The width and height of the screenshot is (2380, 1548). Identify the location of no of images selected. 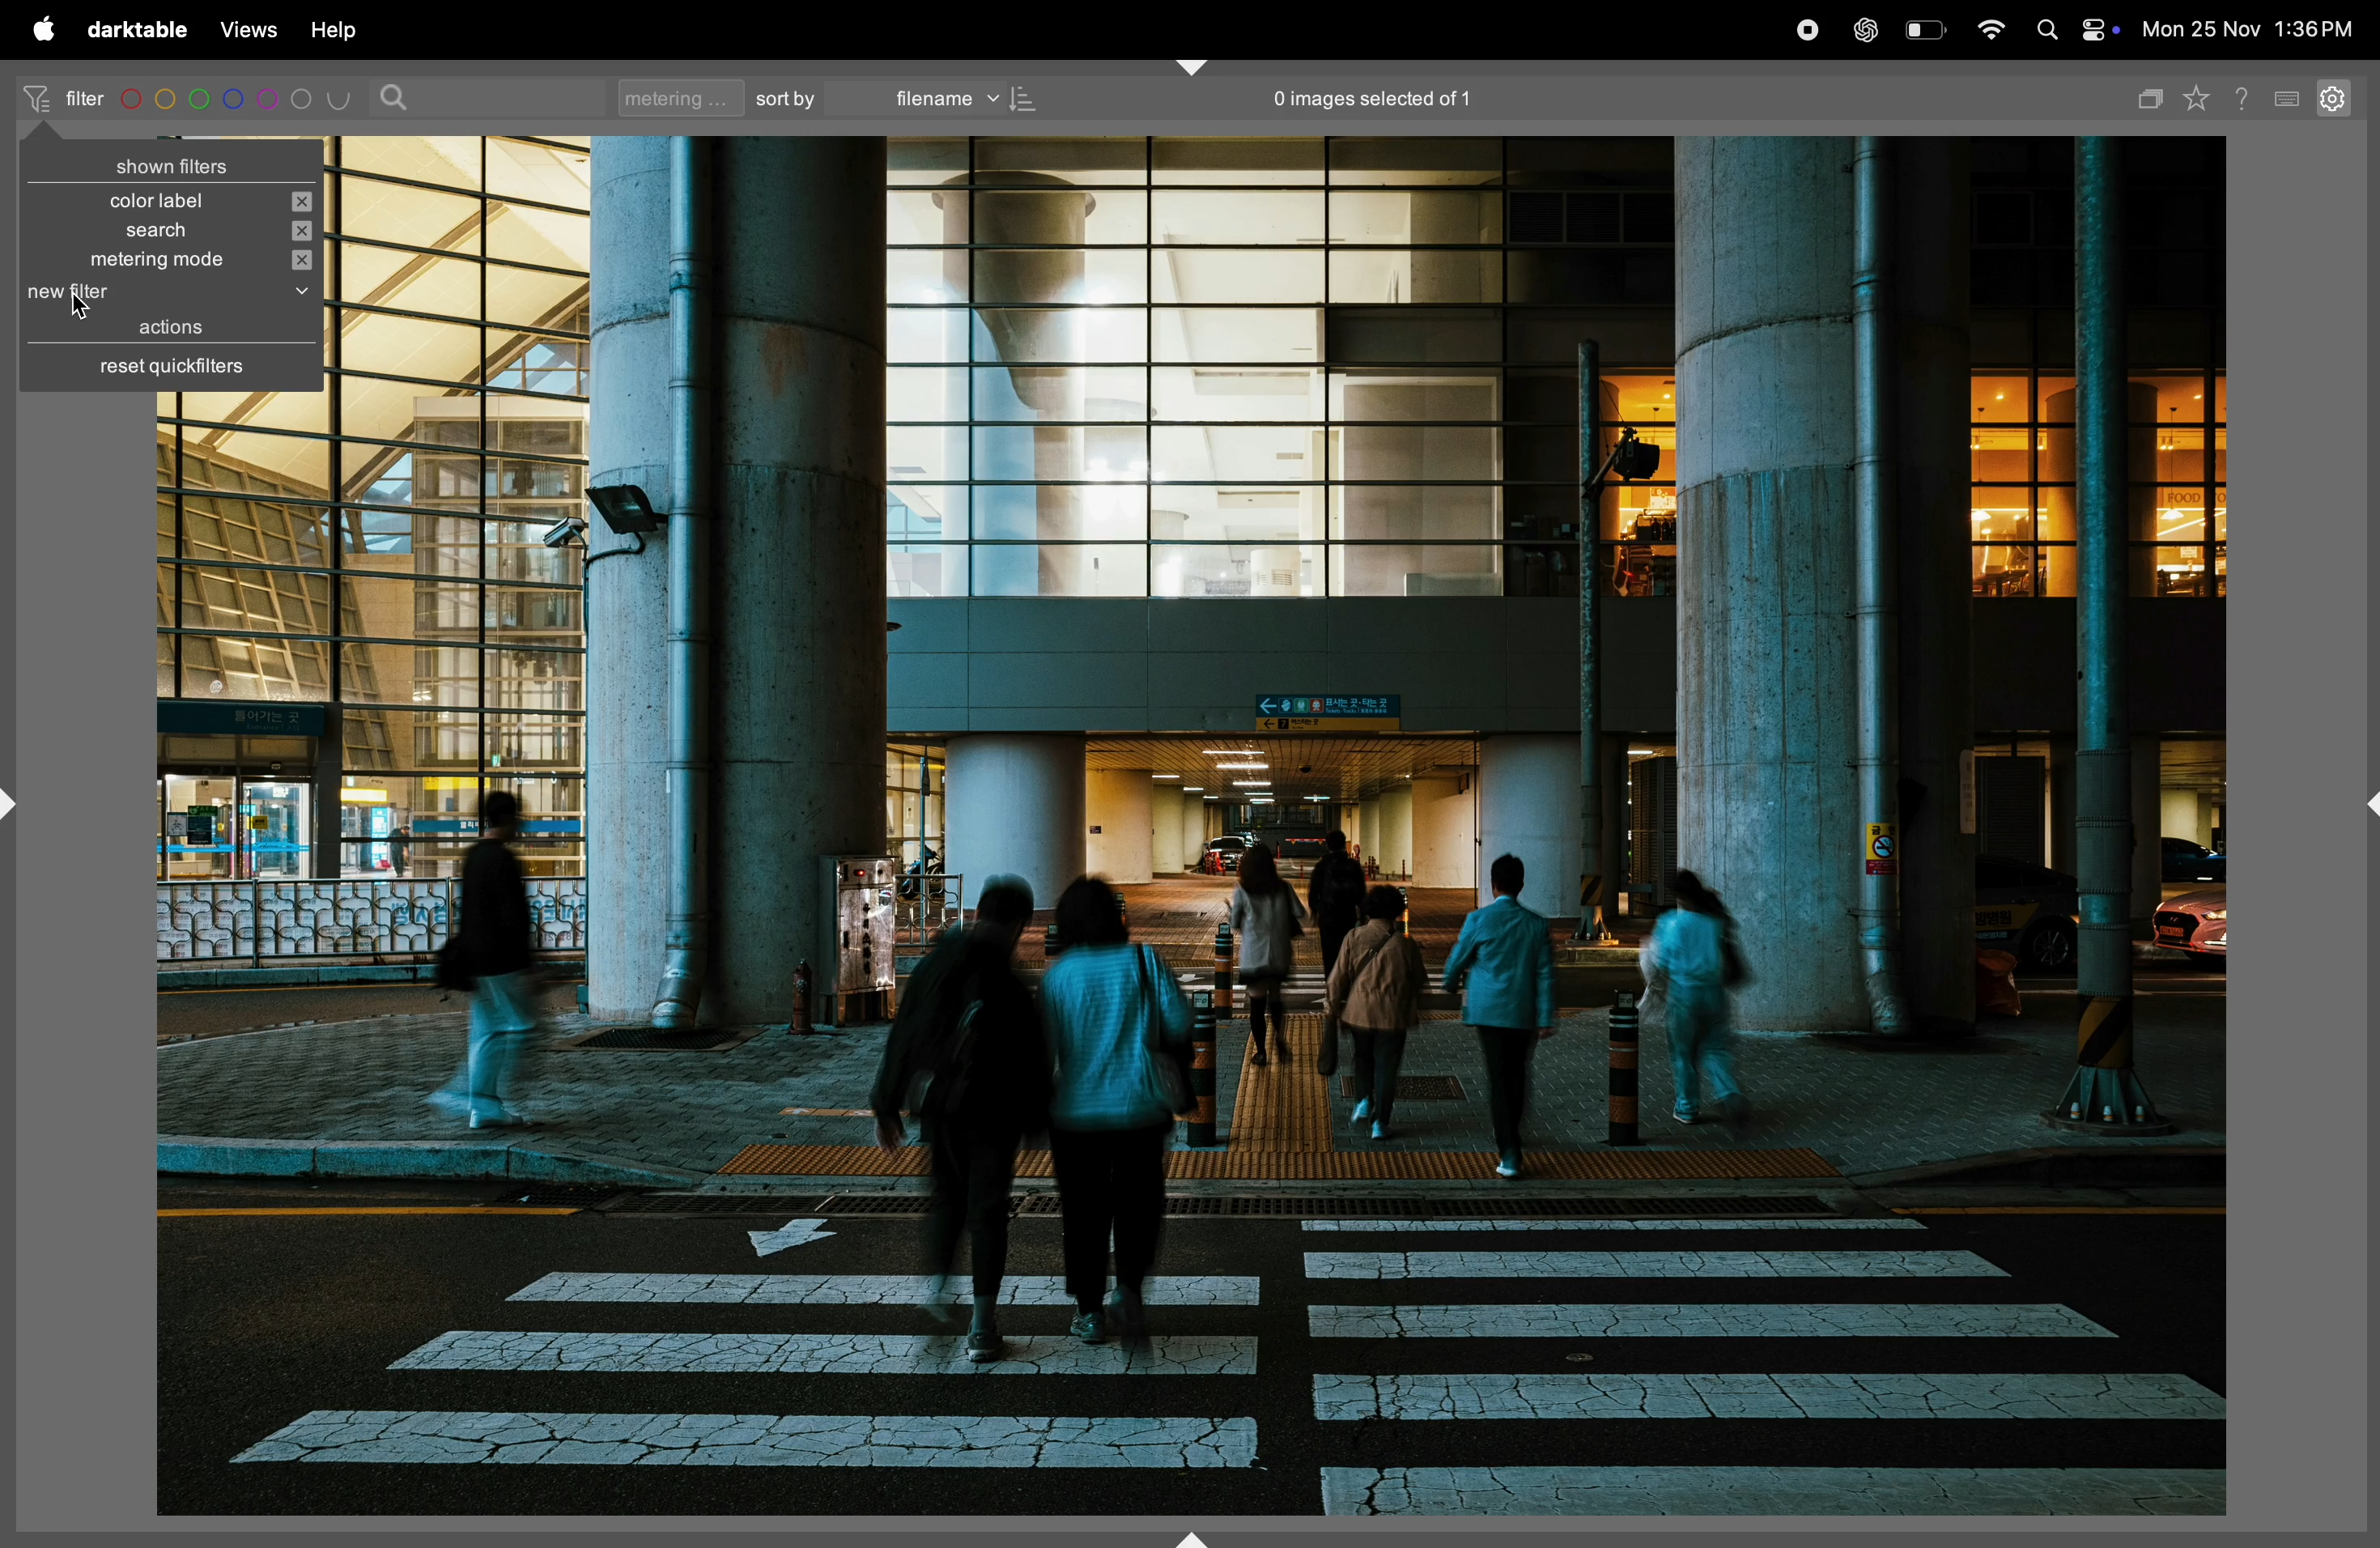
(1370, 100).